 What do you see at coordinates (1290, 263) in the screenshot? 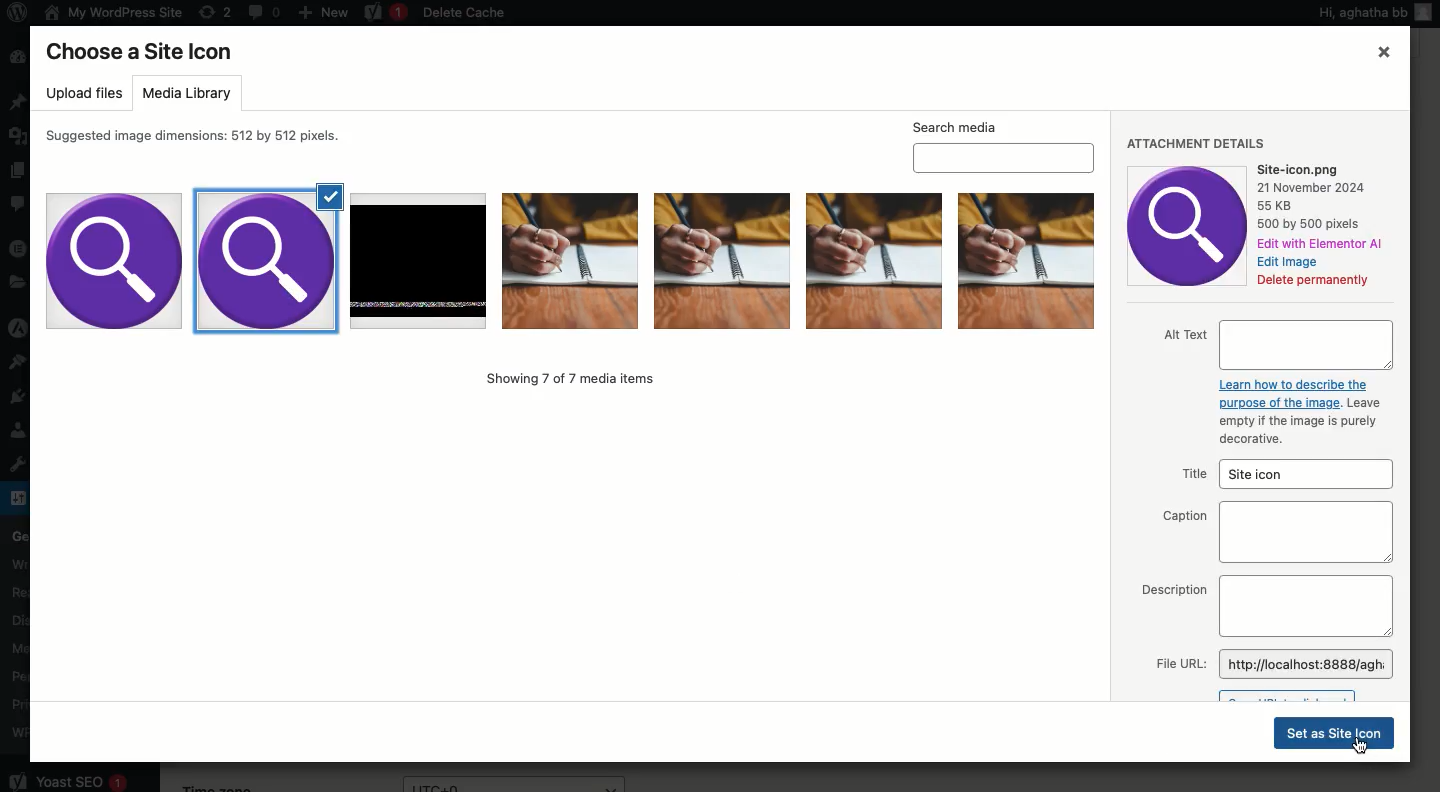
I see `Edit image` at bounding box center [1290, 263].